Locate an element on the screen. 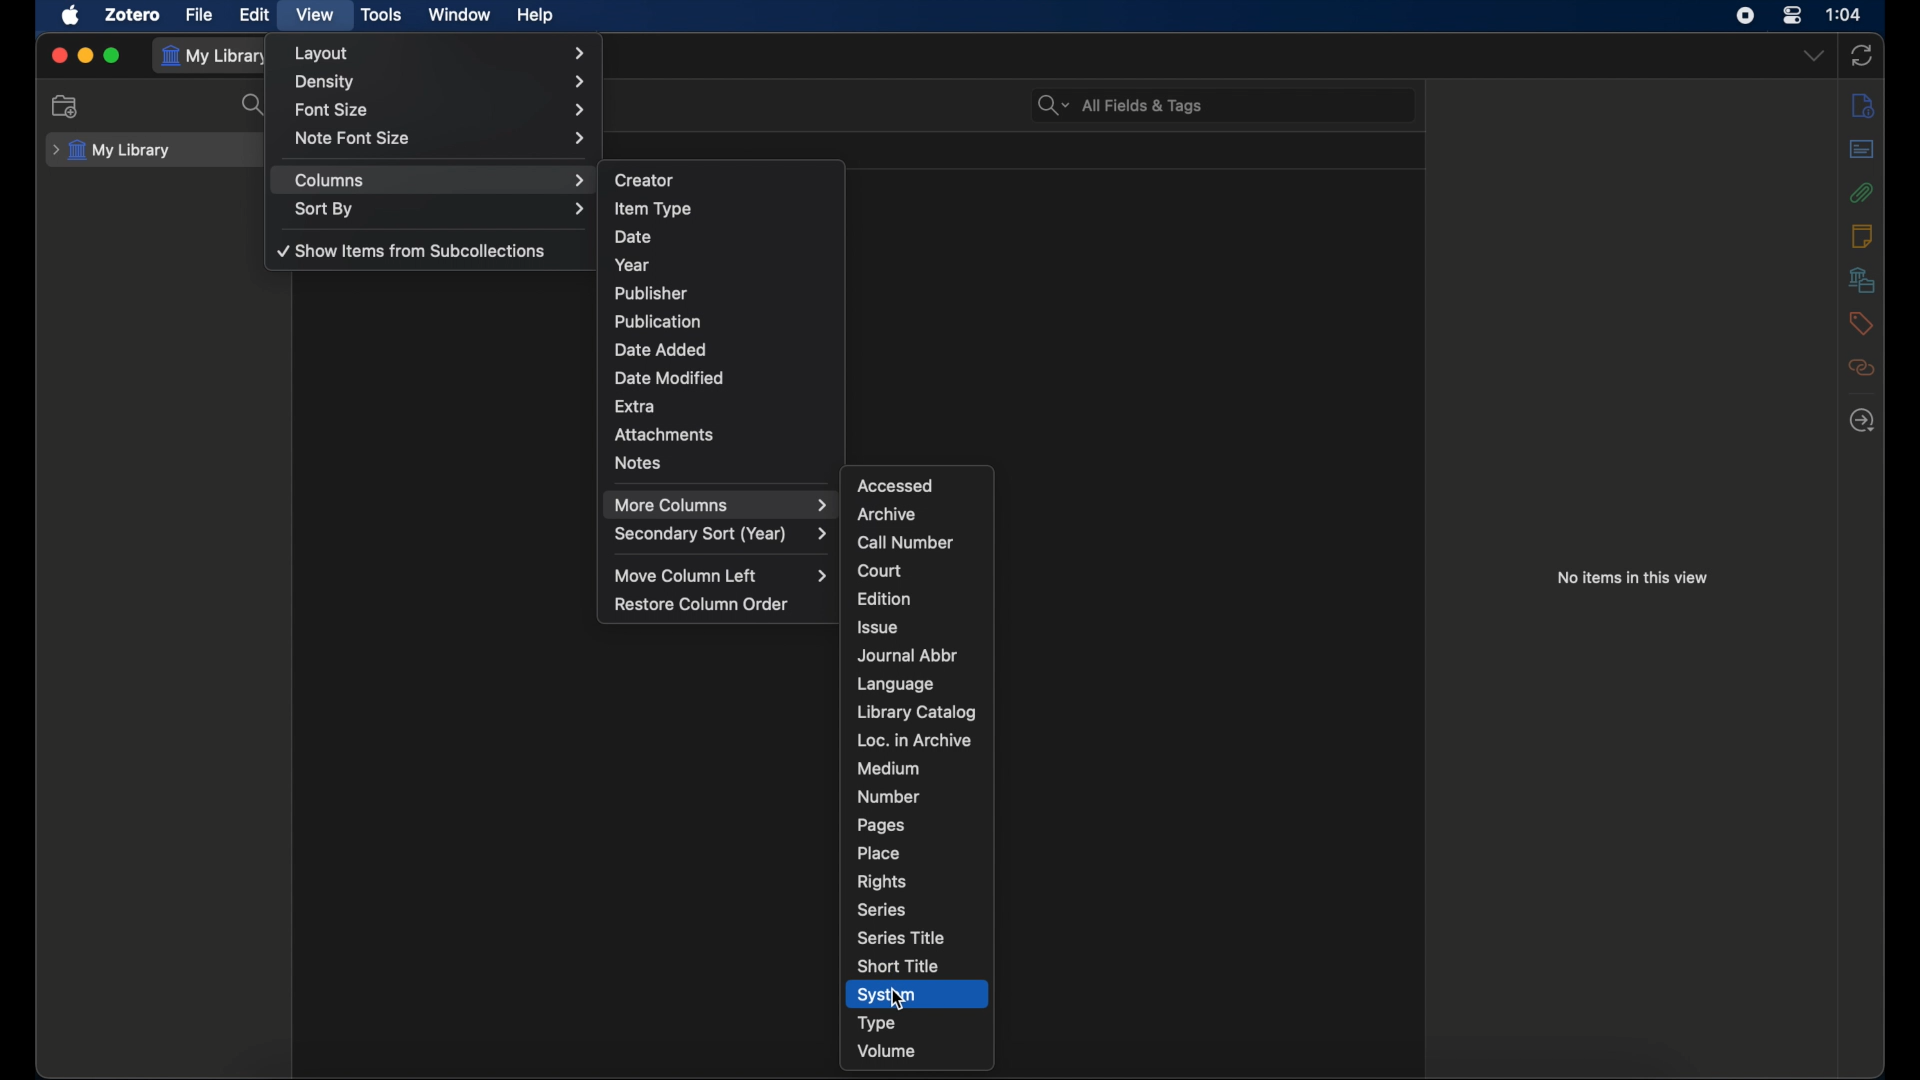 Image resolution: width=1920 pixels, height=1080 pixels. zotero is located at coordinates (134, 16).